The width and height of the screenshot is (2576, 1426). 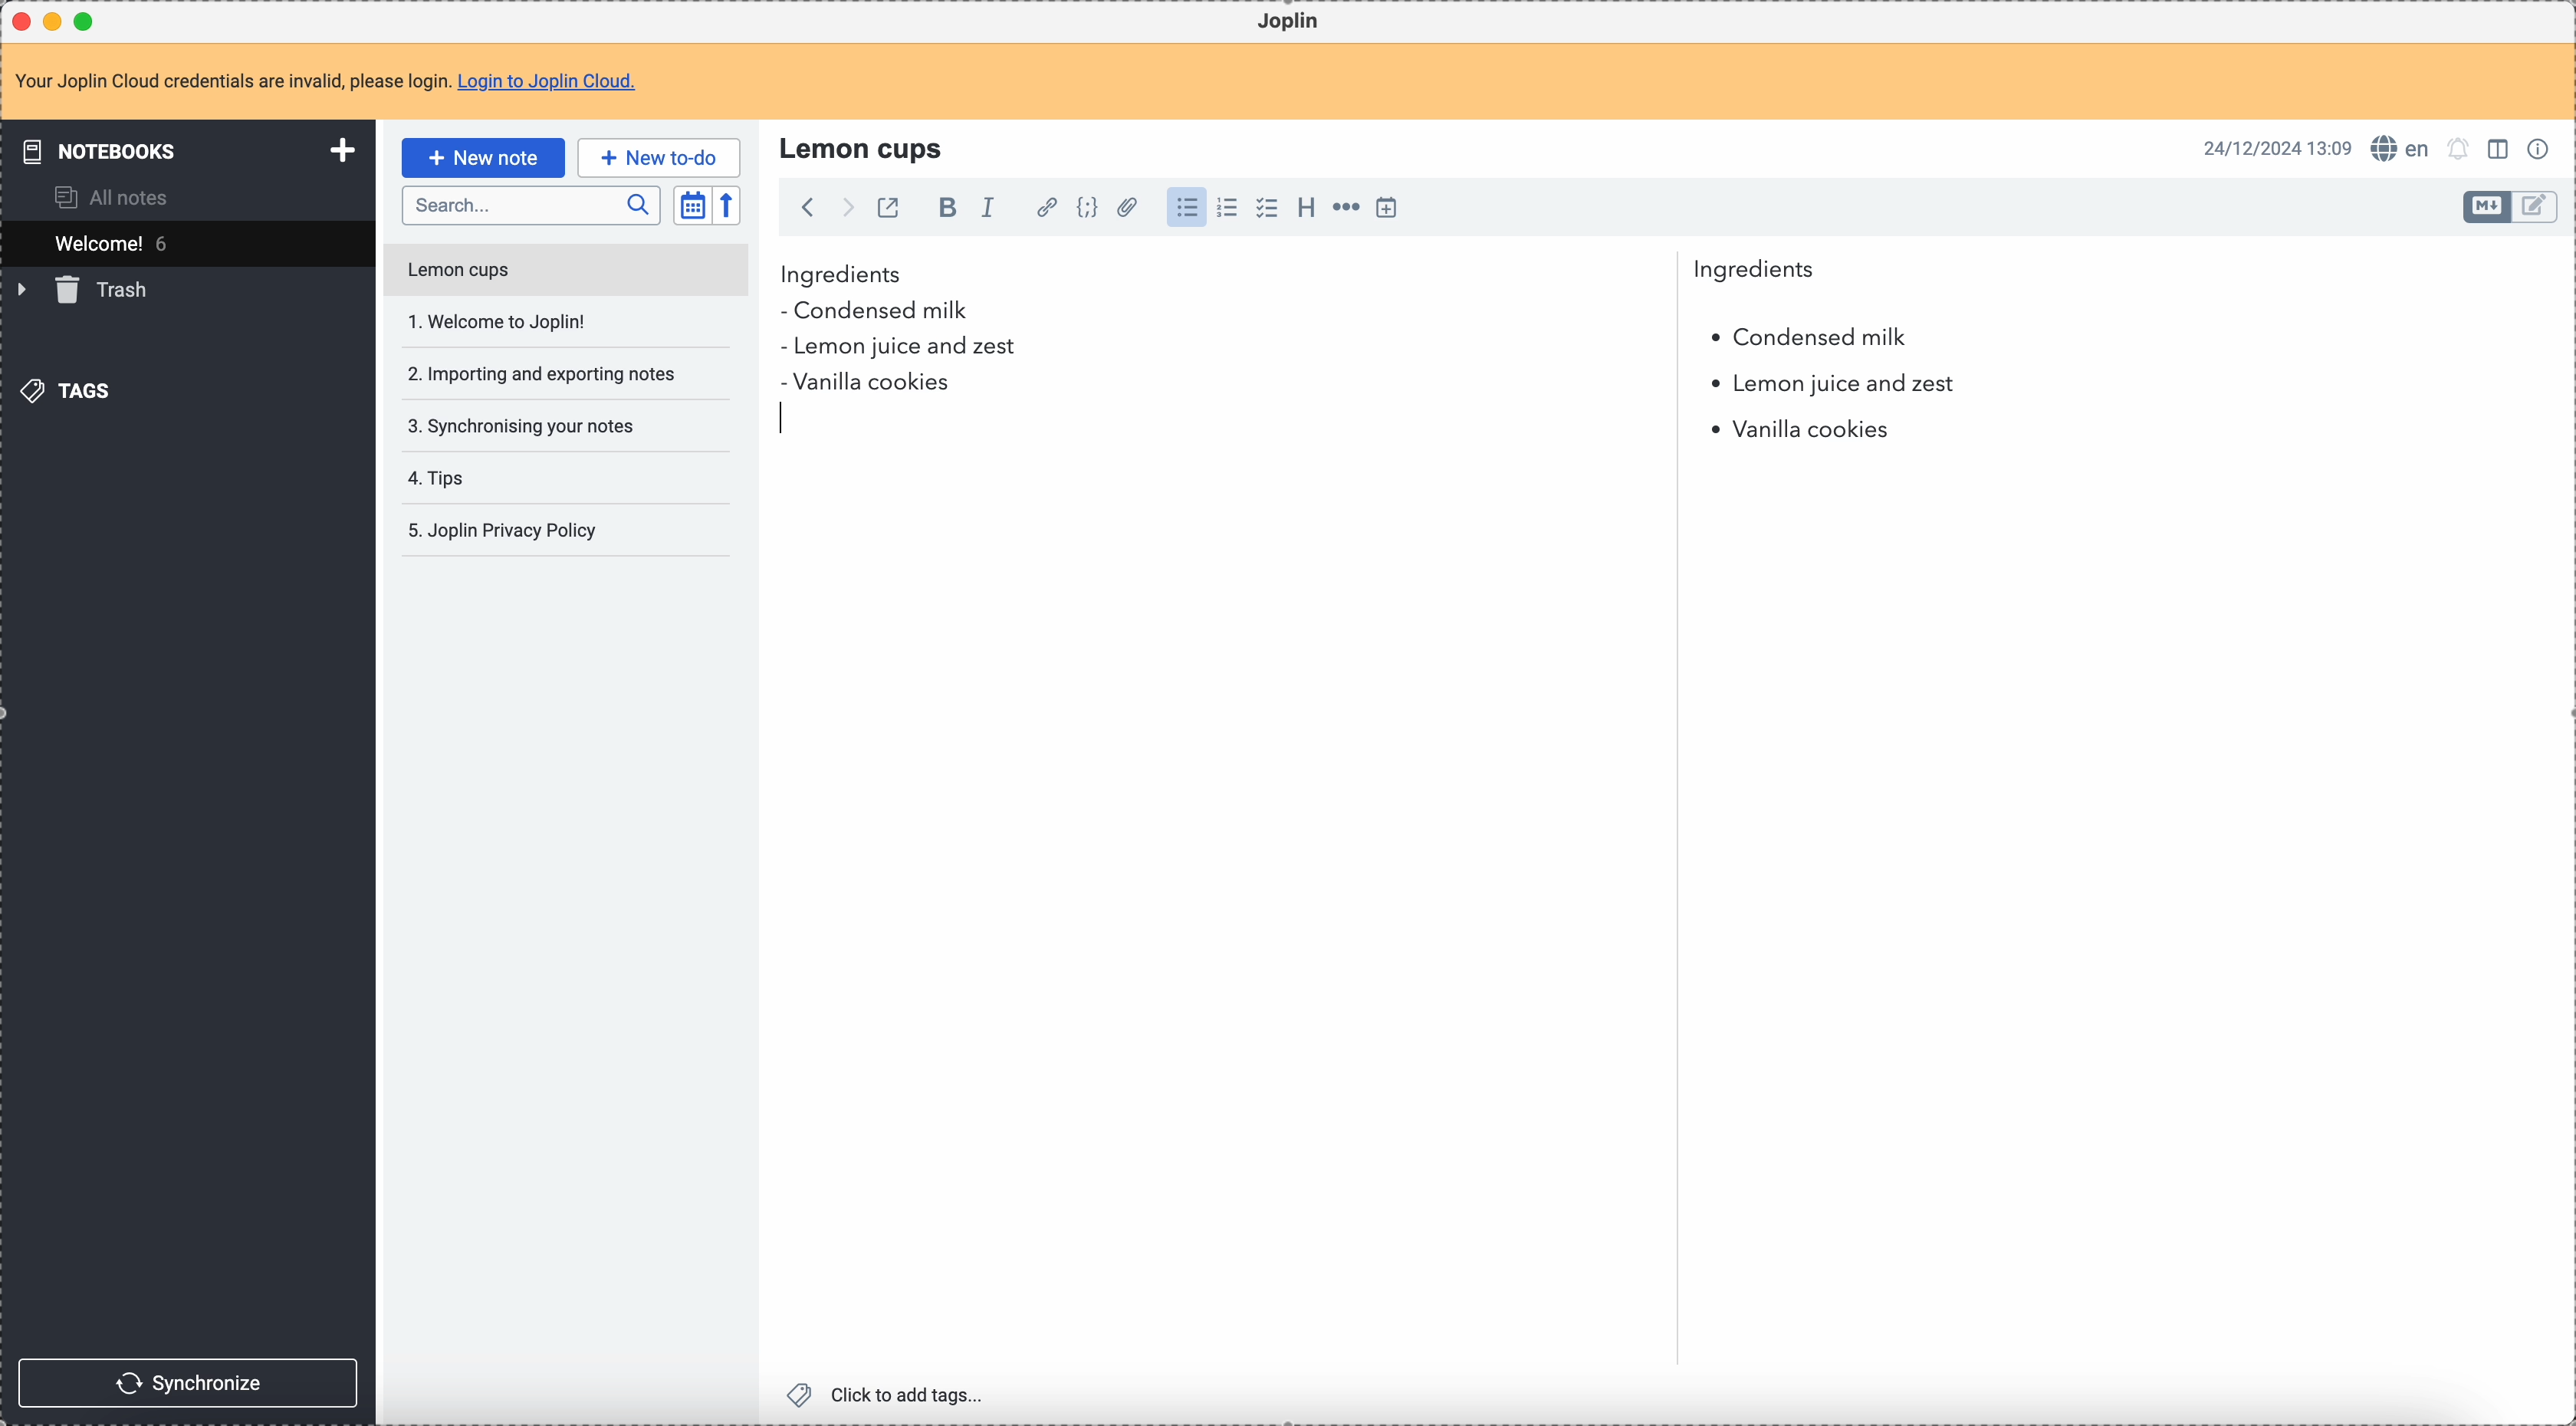 What do you see at coordinates (2459, 148) in the screenshot?
I see `set notifications` at bounding box center [2459, 148].